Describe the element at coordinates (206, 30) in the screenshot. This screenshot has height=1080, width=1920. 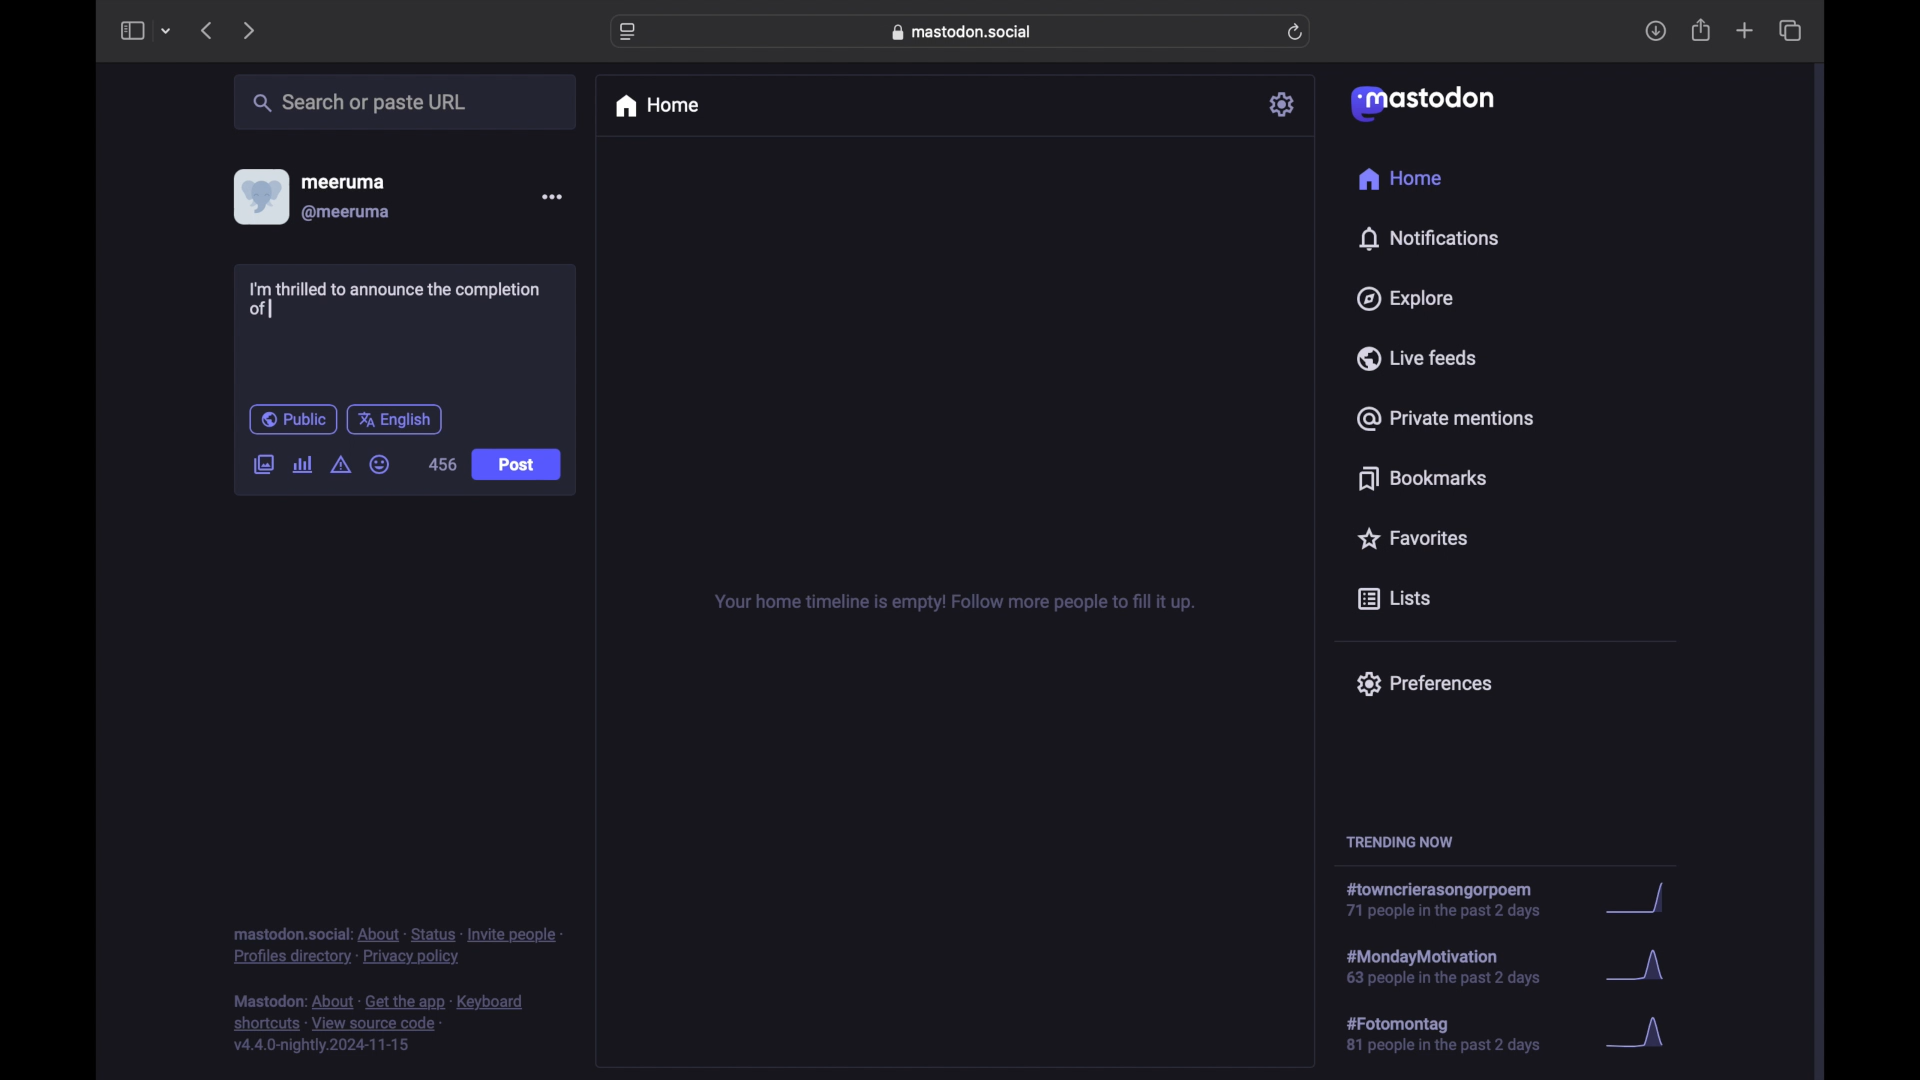
I see `previous` at that location.